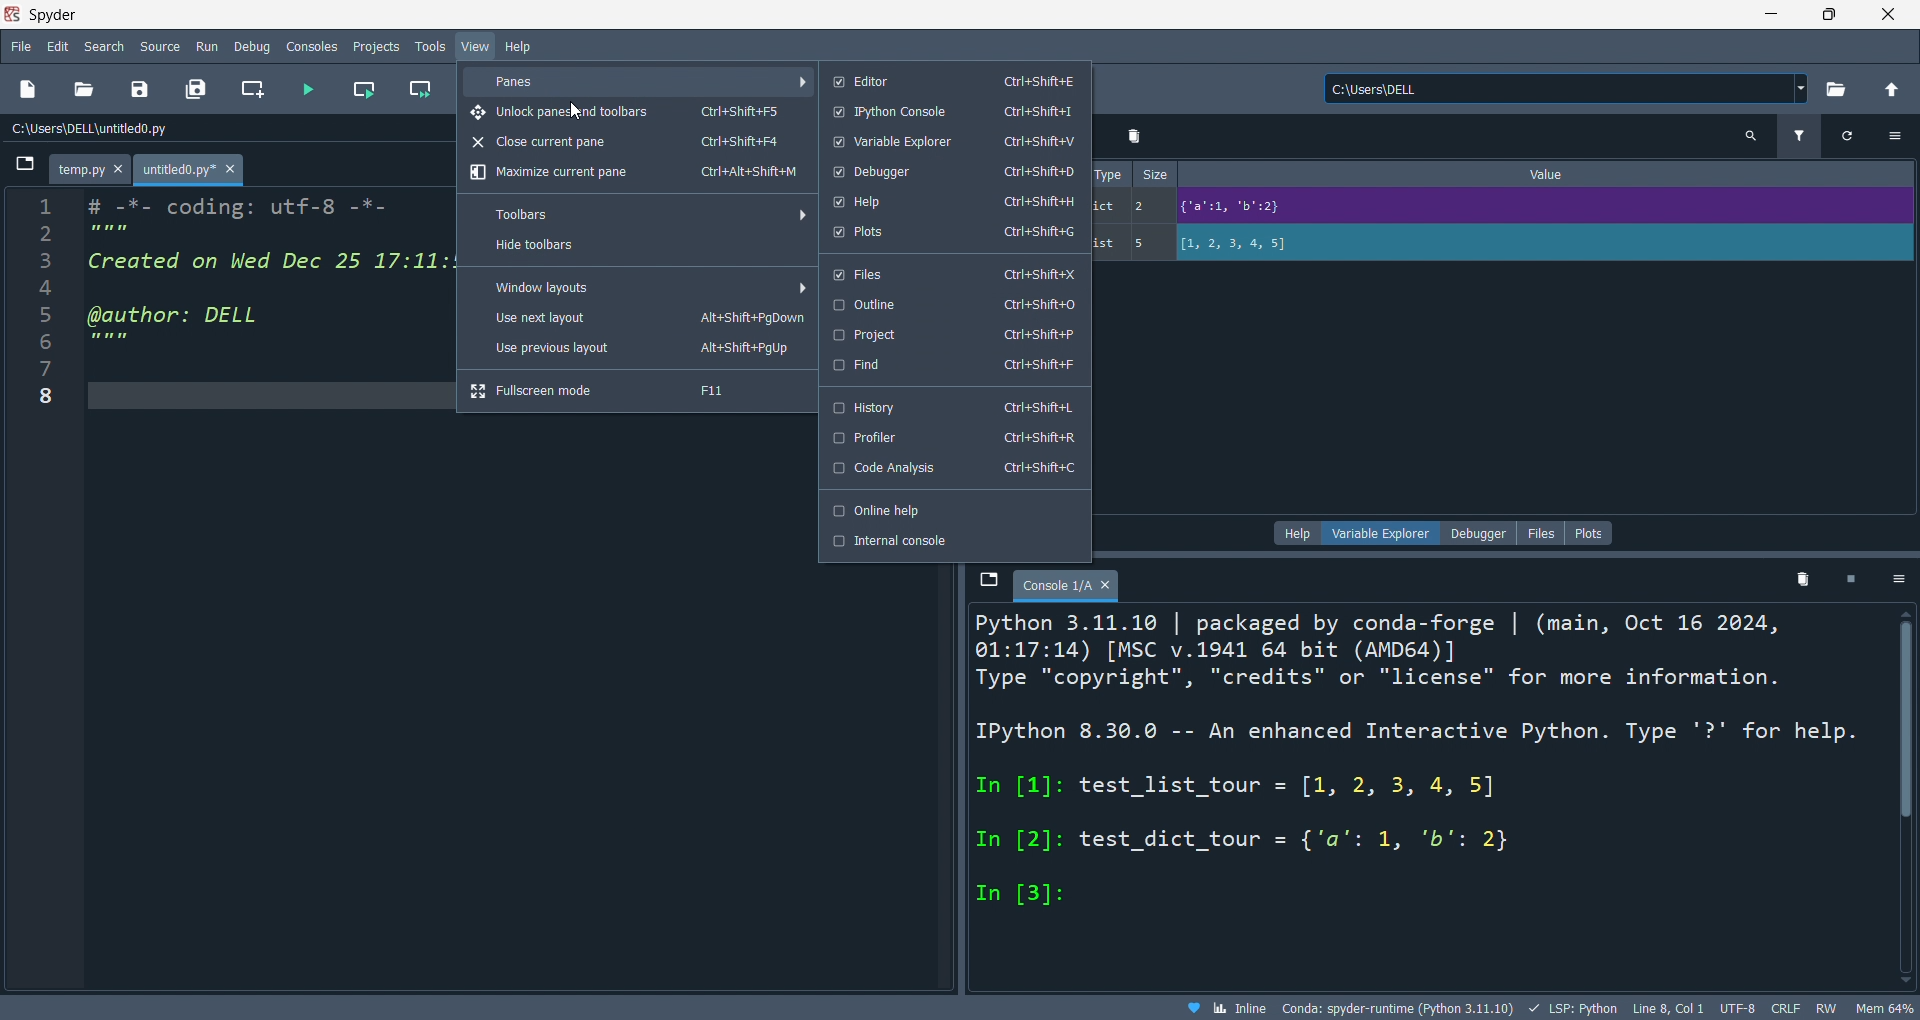  What do you see at coordinates (953, 366) in the screenshot?
I see `find` at bounding box center [953, 366].